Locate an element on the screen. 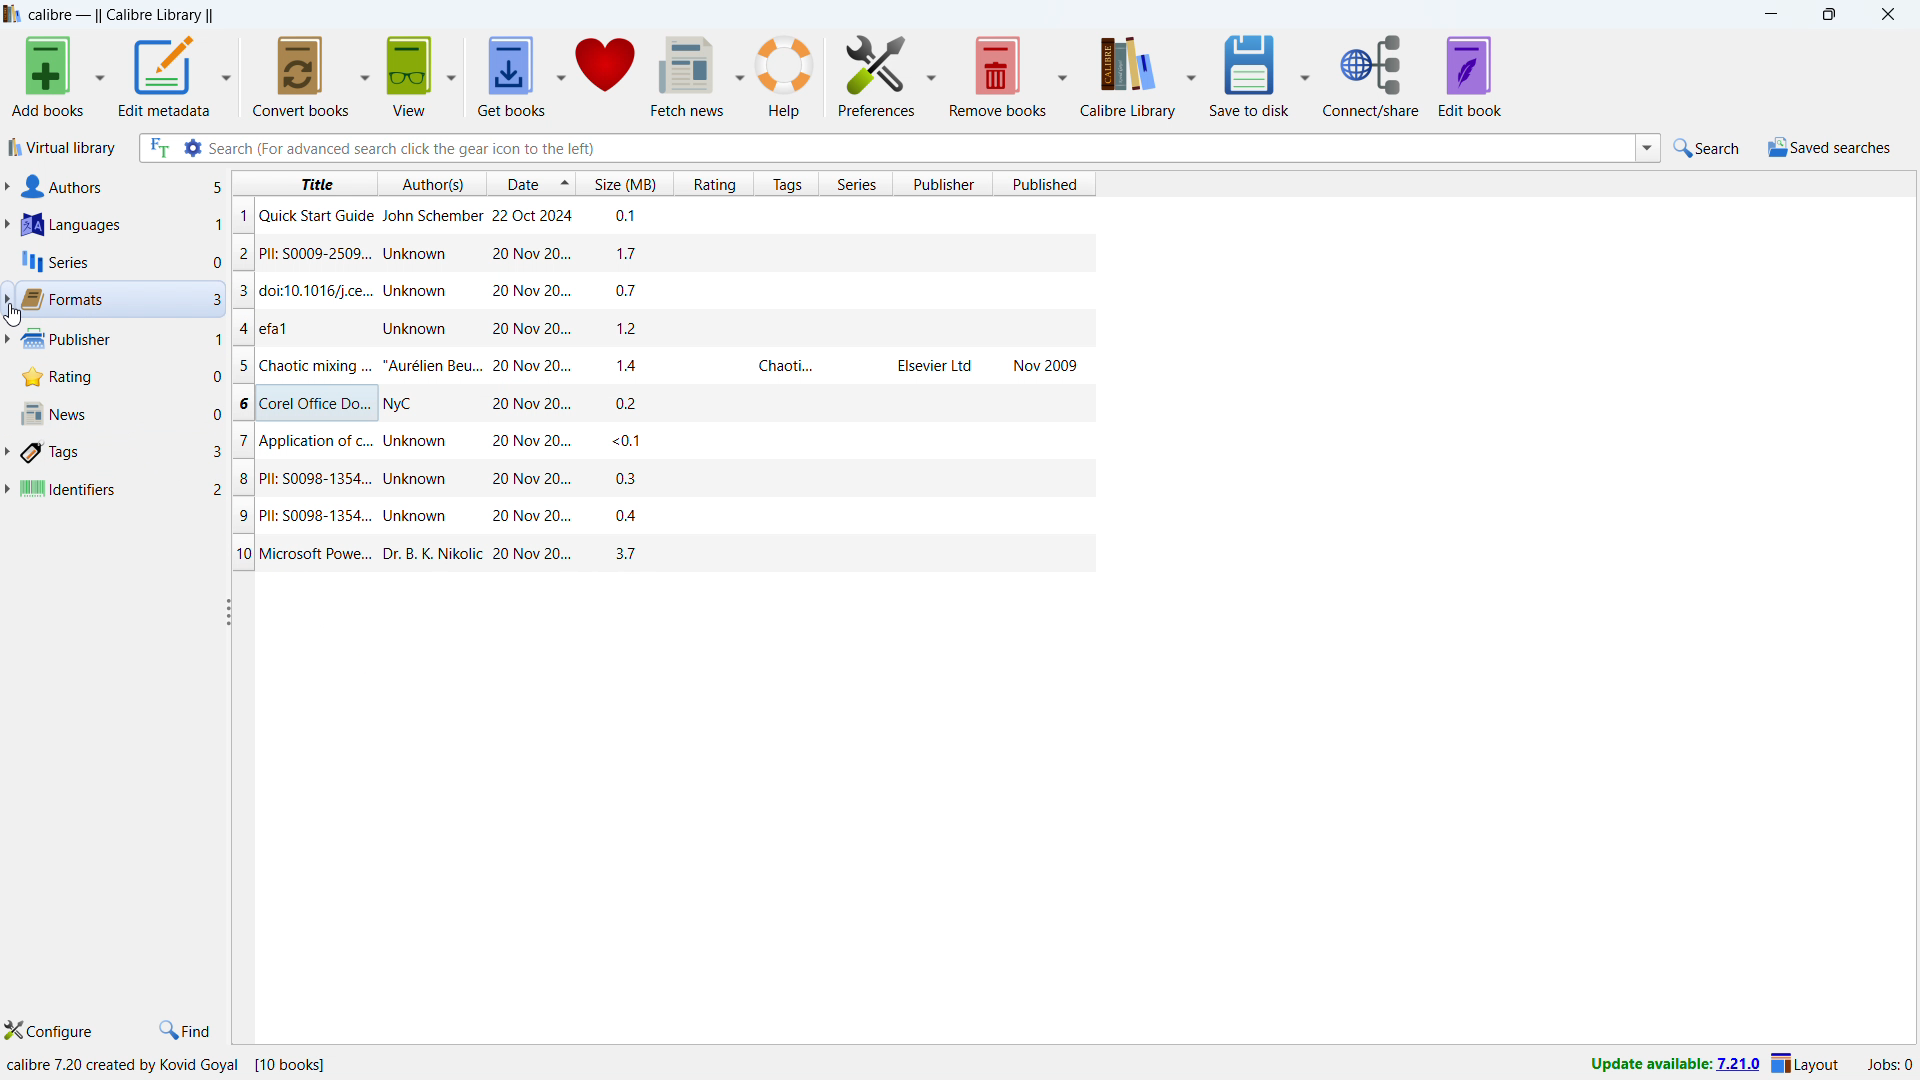 This screenshot has height=1080, width=1920. calibre library options is located at coordinates (1190, 75).